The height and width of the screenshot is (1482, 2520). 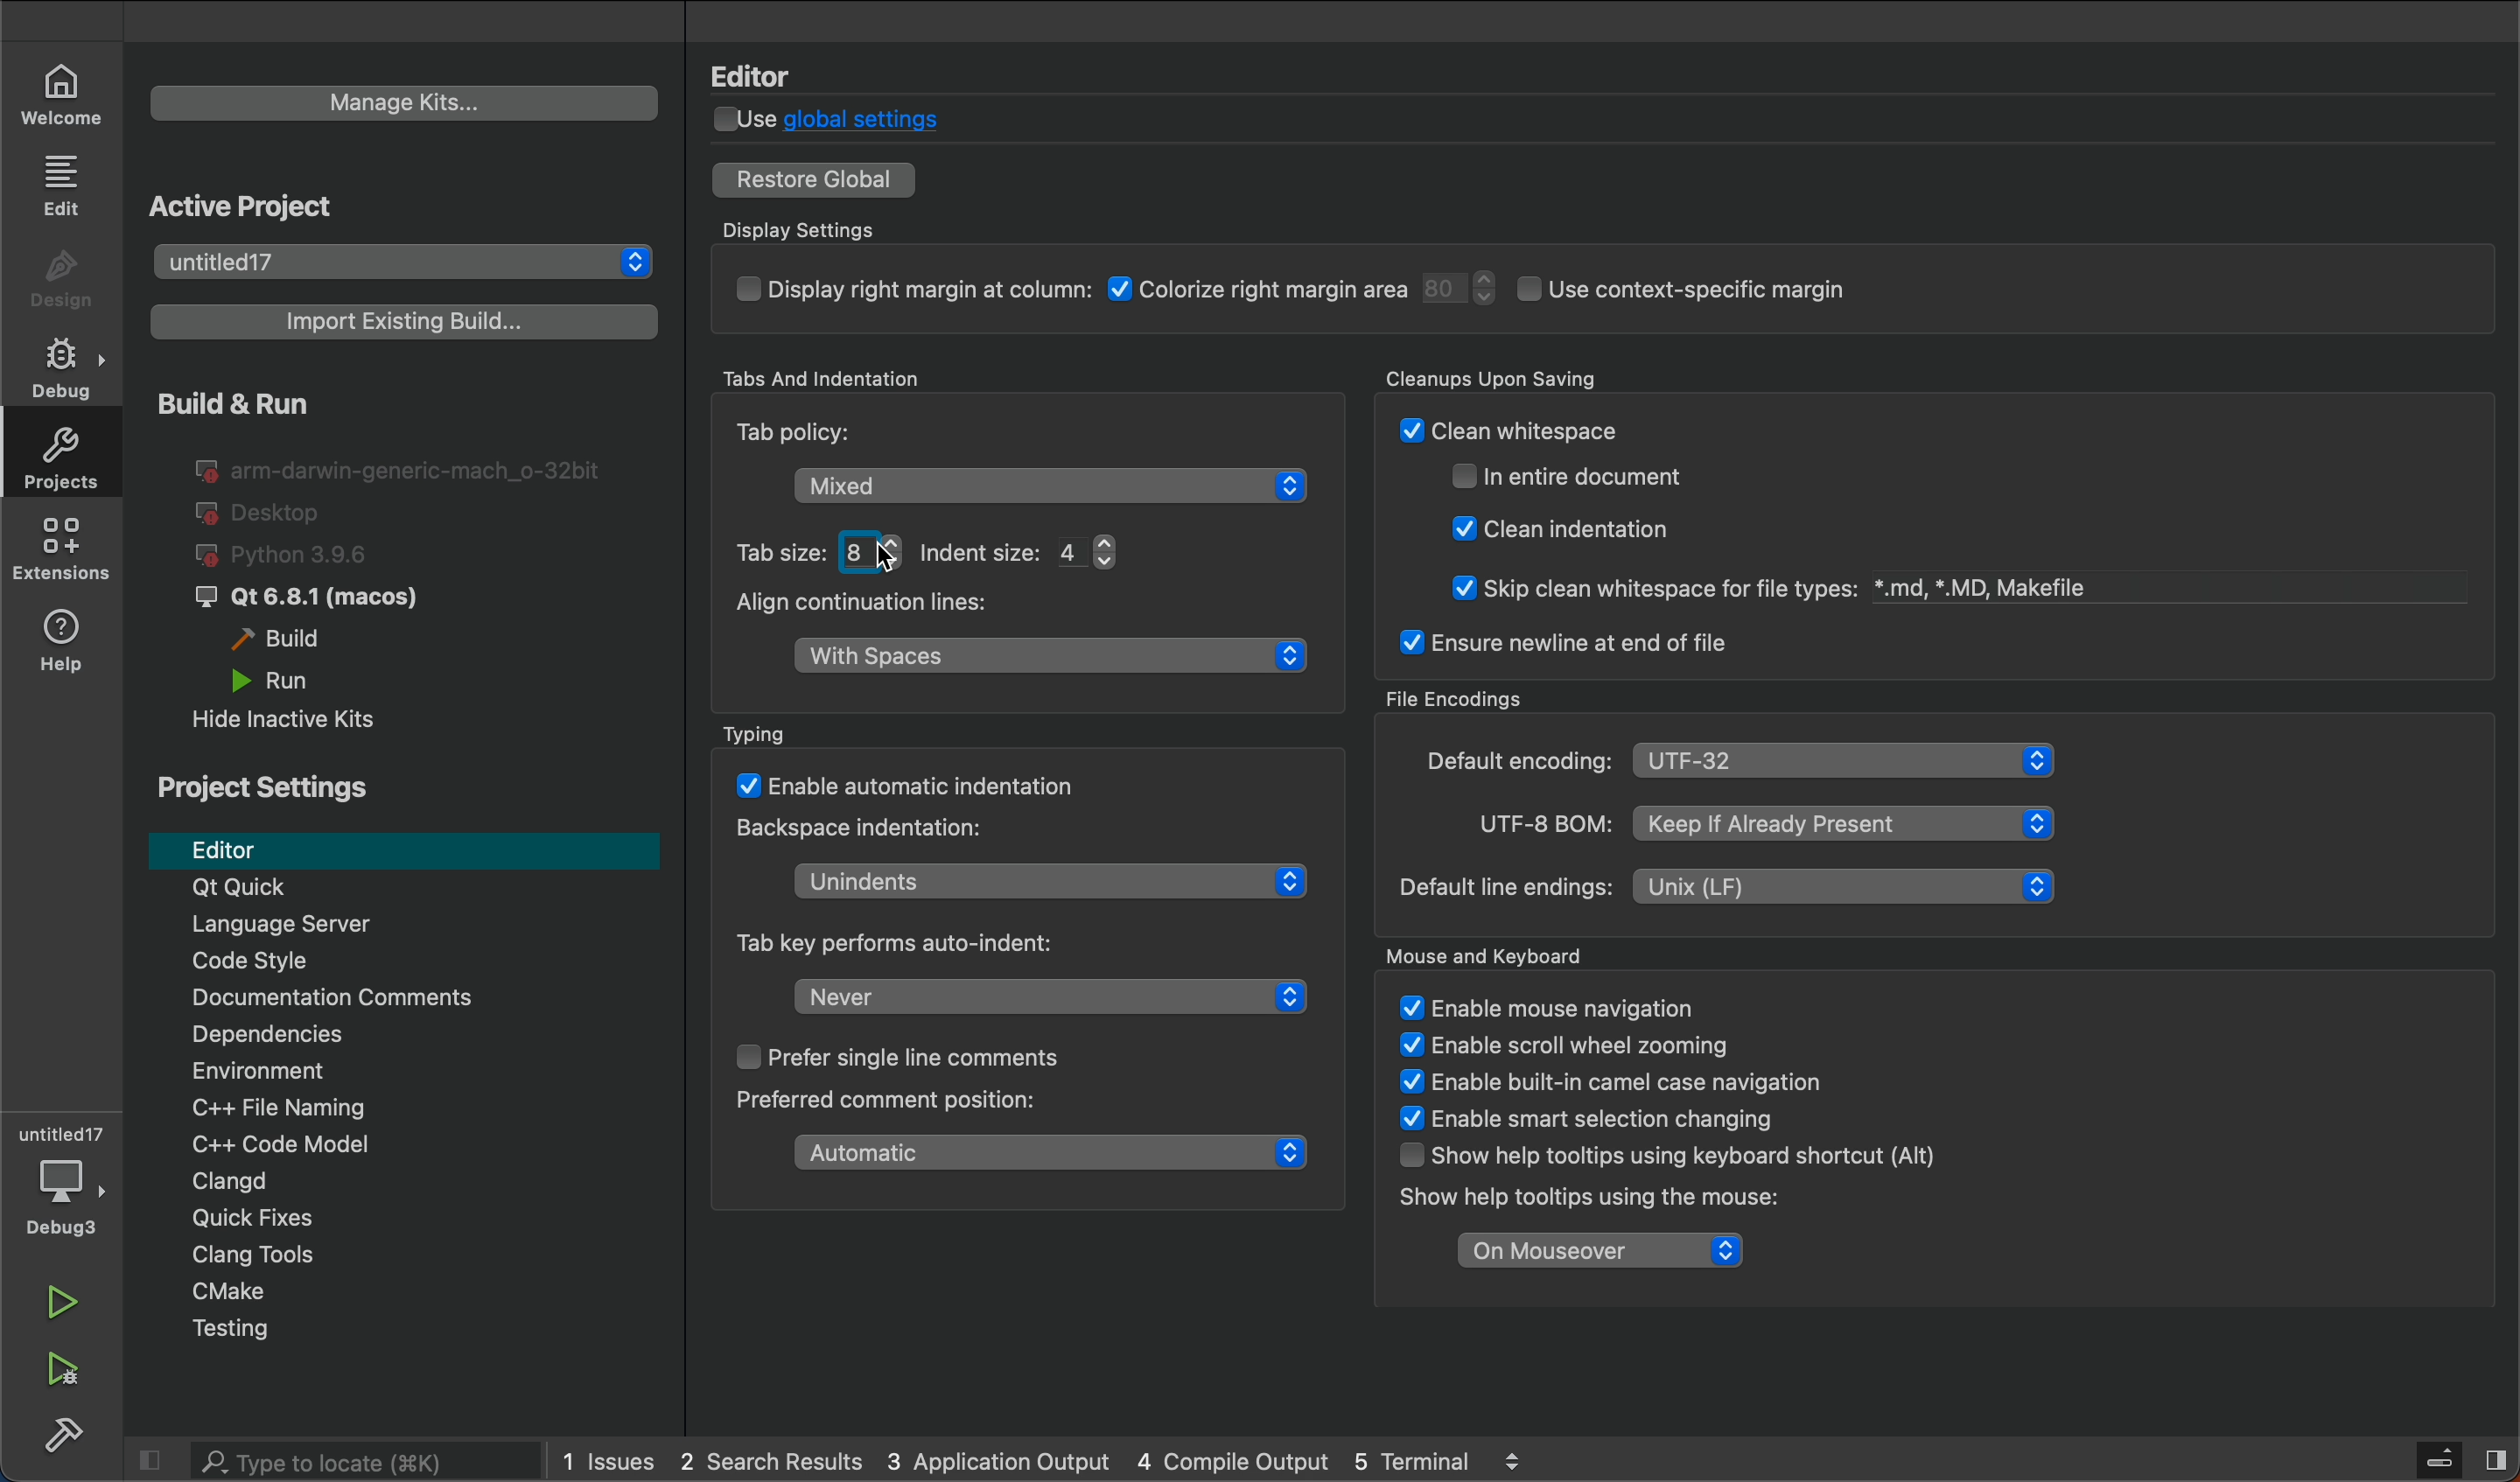 What do you see at coordinates (264, 788) in the screenshot?
I see `project settings` at bounding box center [264, 788].